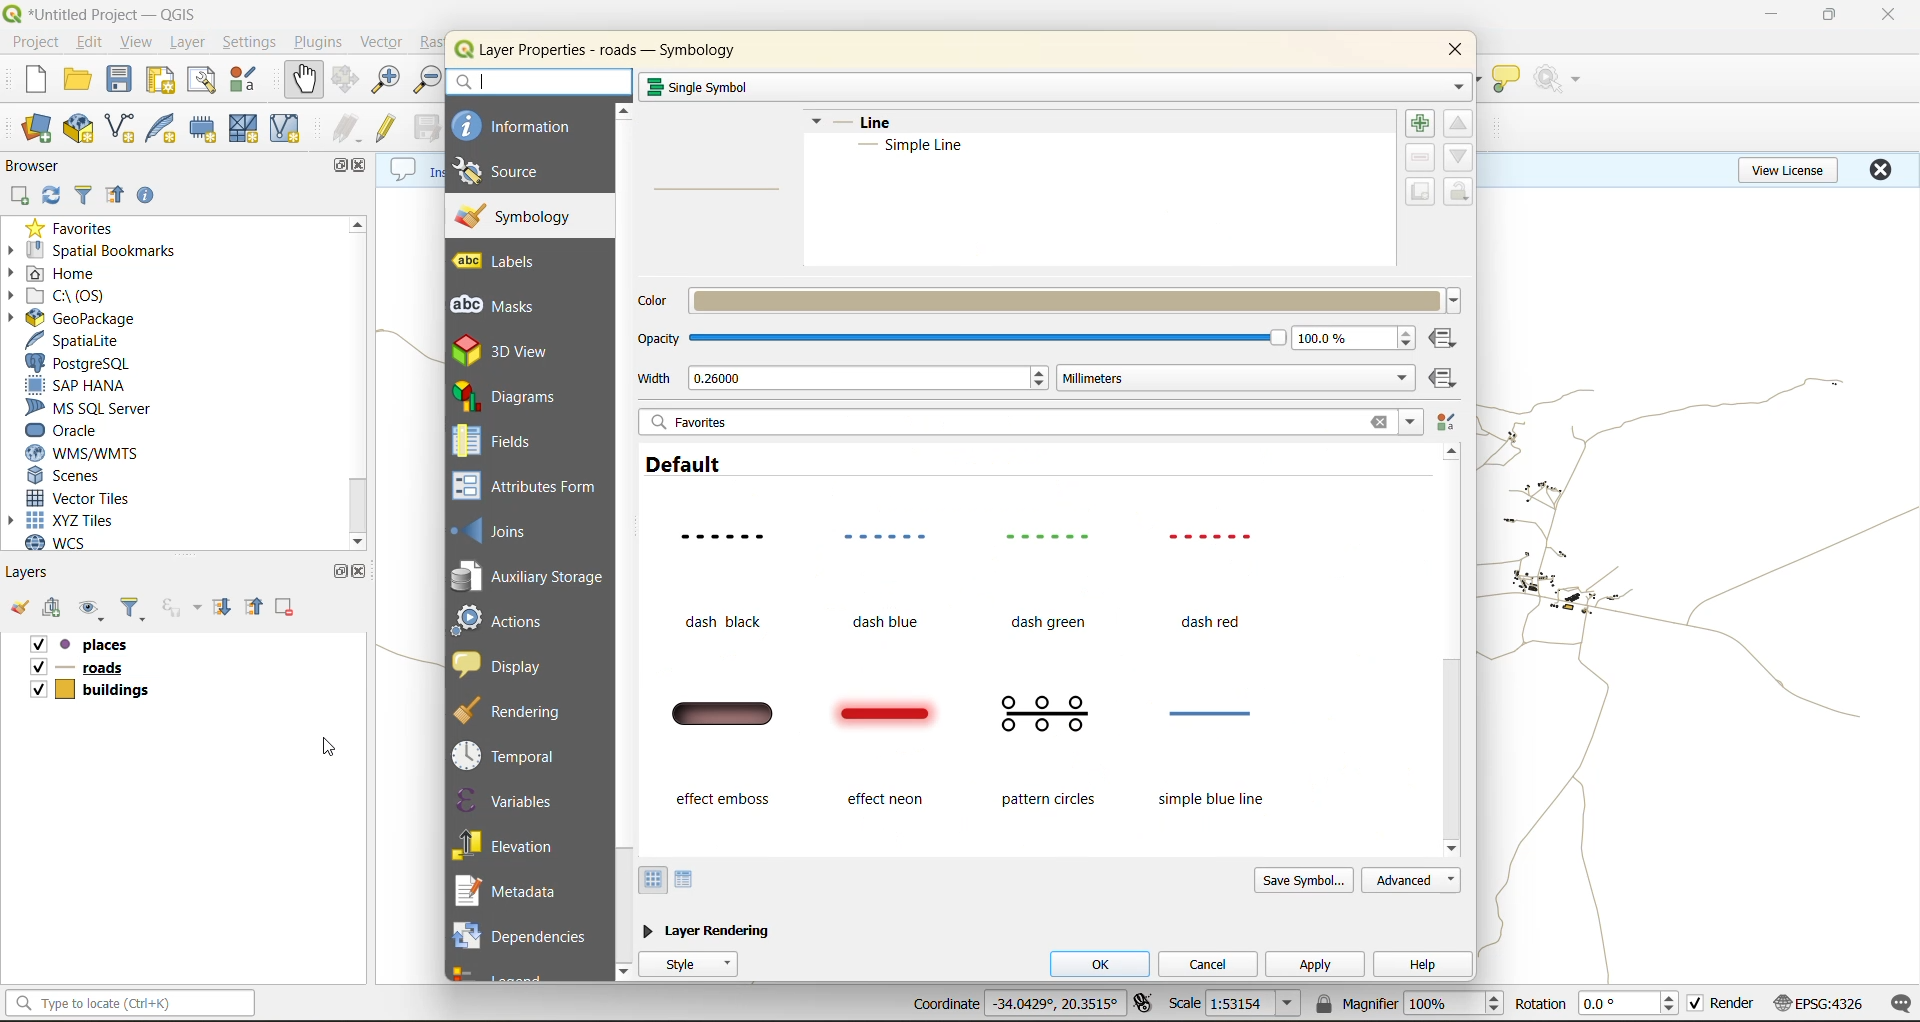  Describe the element at coordinates (100, 407) in the screenshot. I see `ms sql server` at that location.